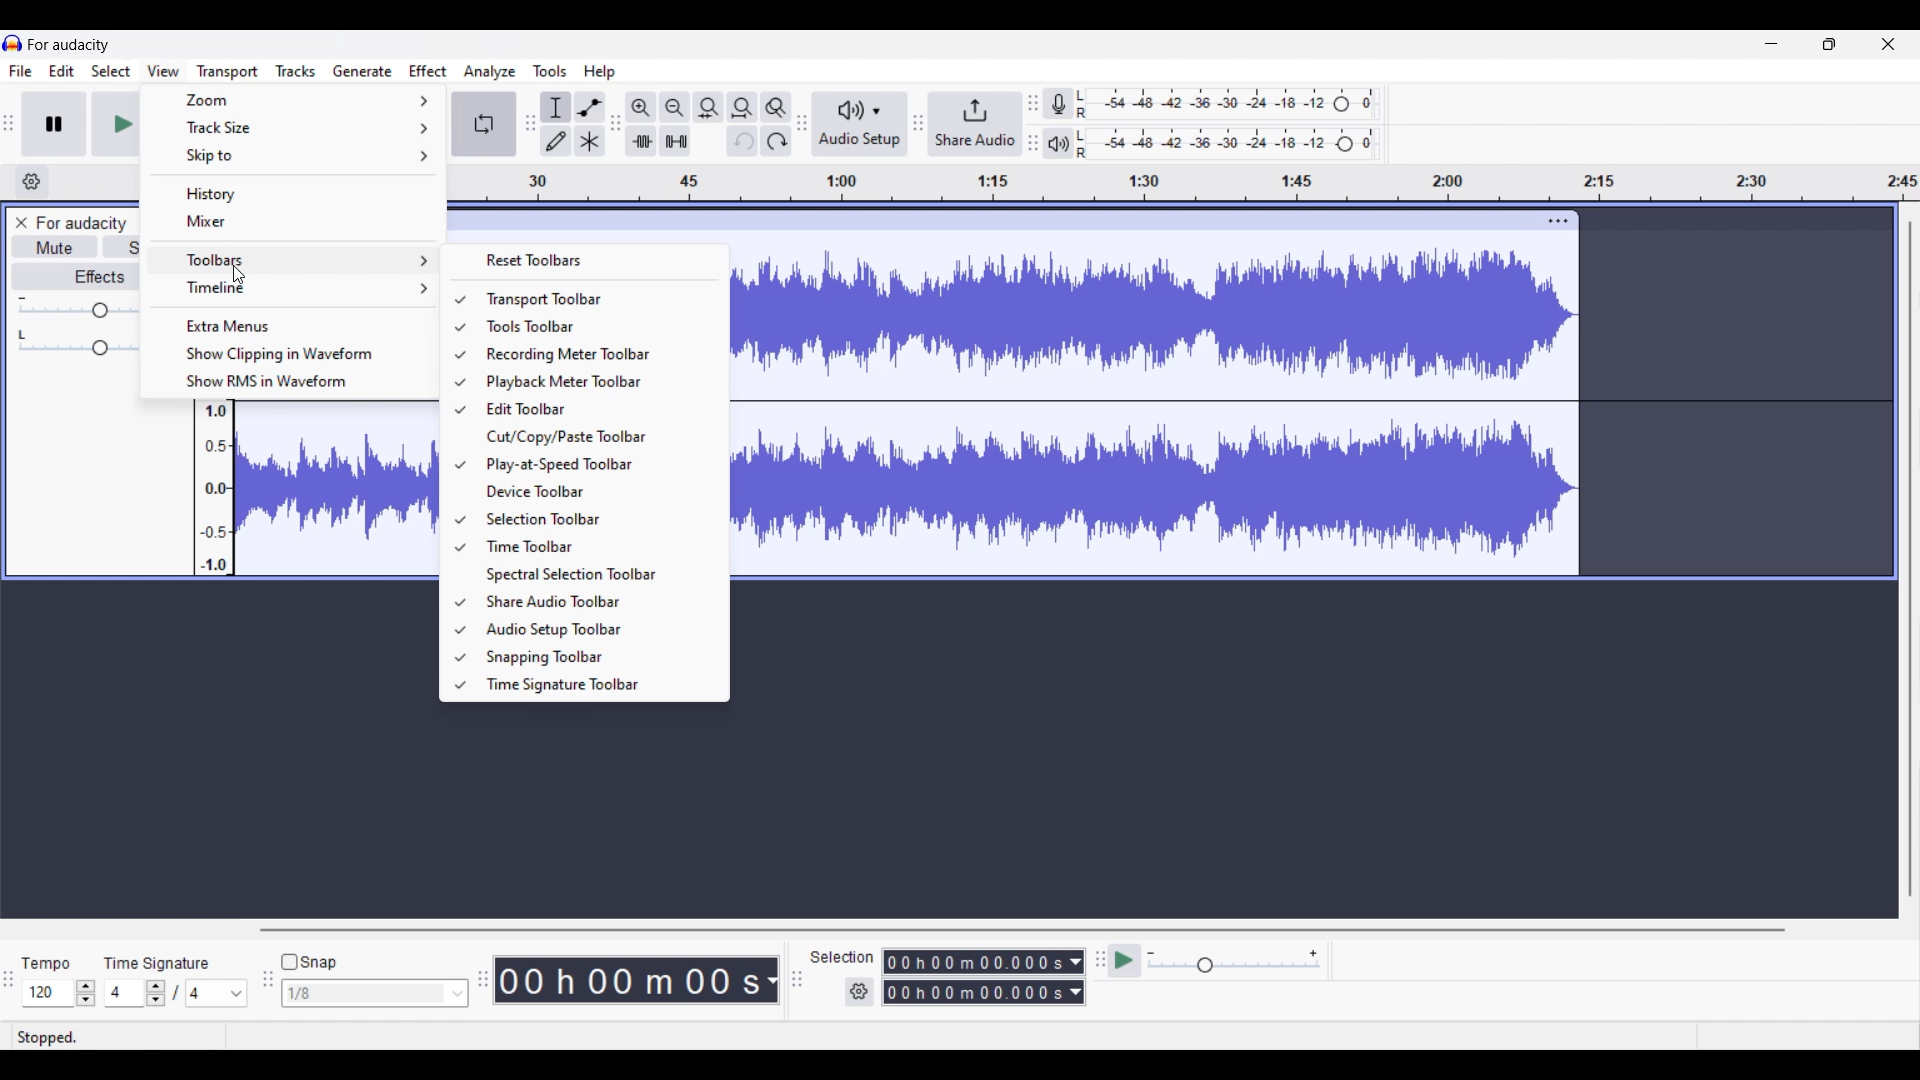  Describe the element at coordinates (114, 124) in the screenshot. I see `Play/Play once` at that location.